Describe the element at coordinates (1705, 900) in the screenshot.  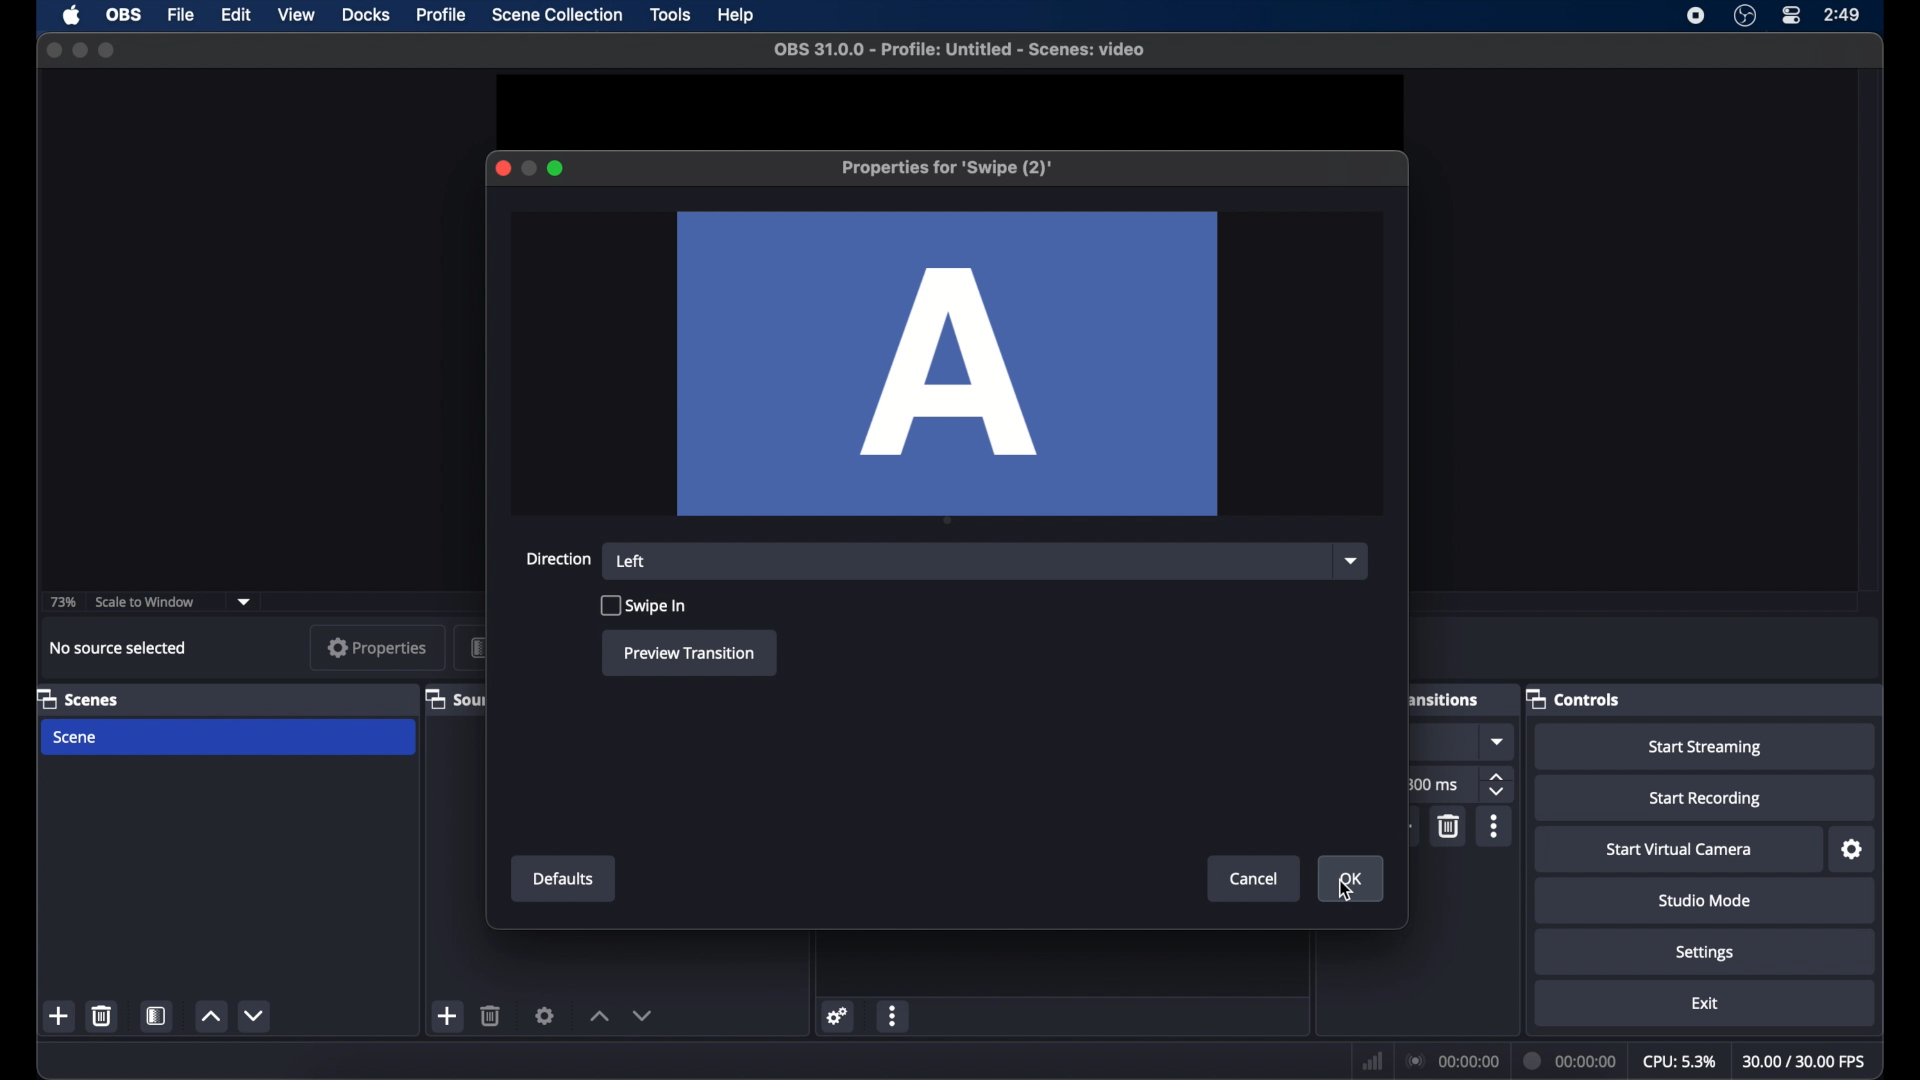
I see `studio mode` at that location.